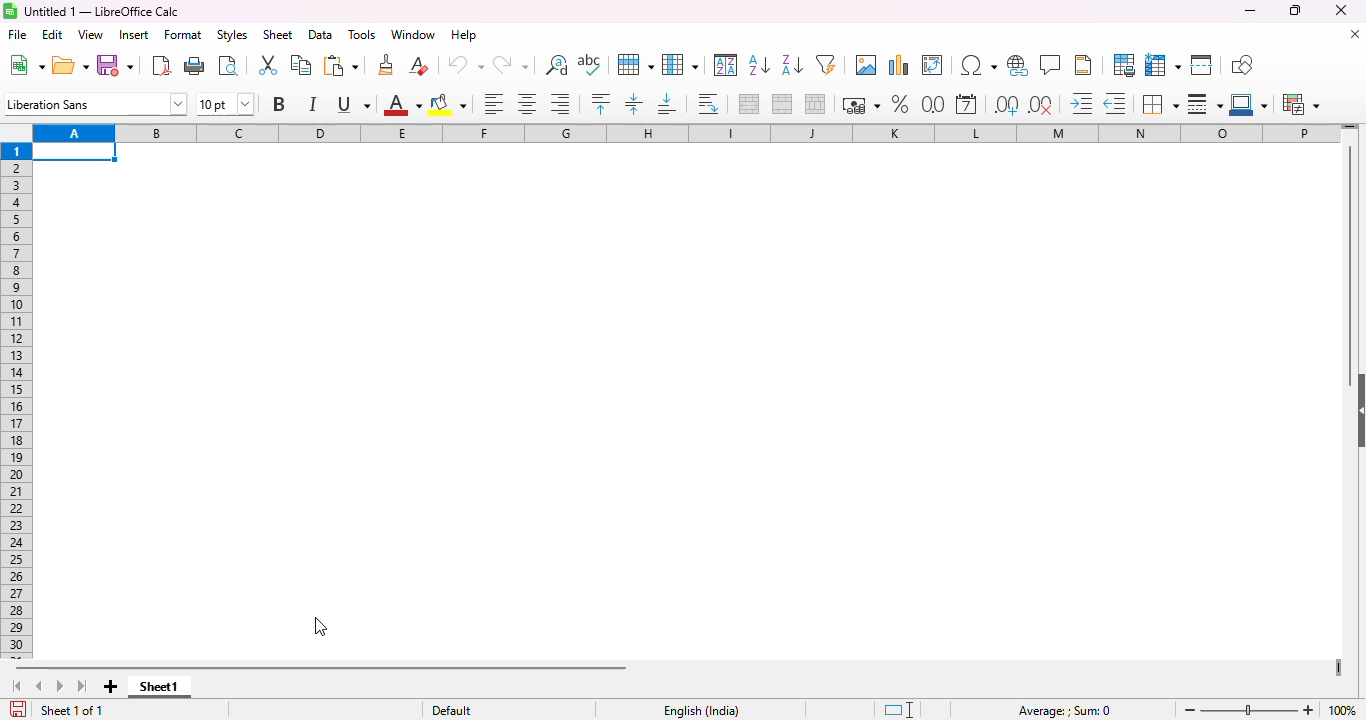  Describe the element at coordinates (934, 103) in the screenshot. I see `format as number` at that location.